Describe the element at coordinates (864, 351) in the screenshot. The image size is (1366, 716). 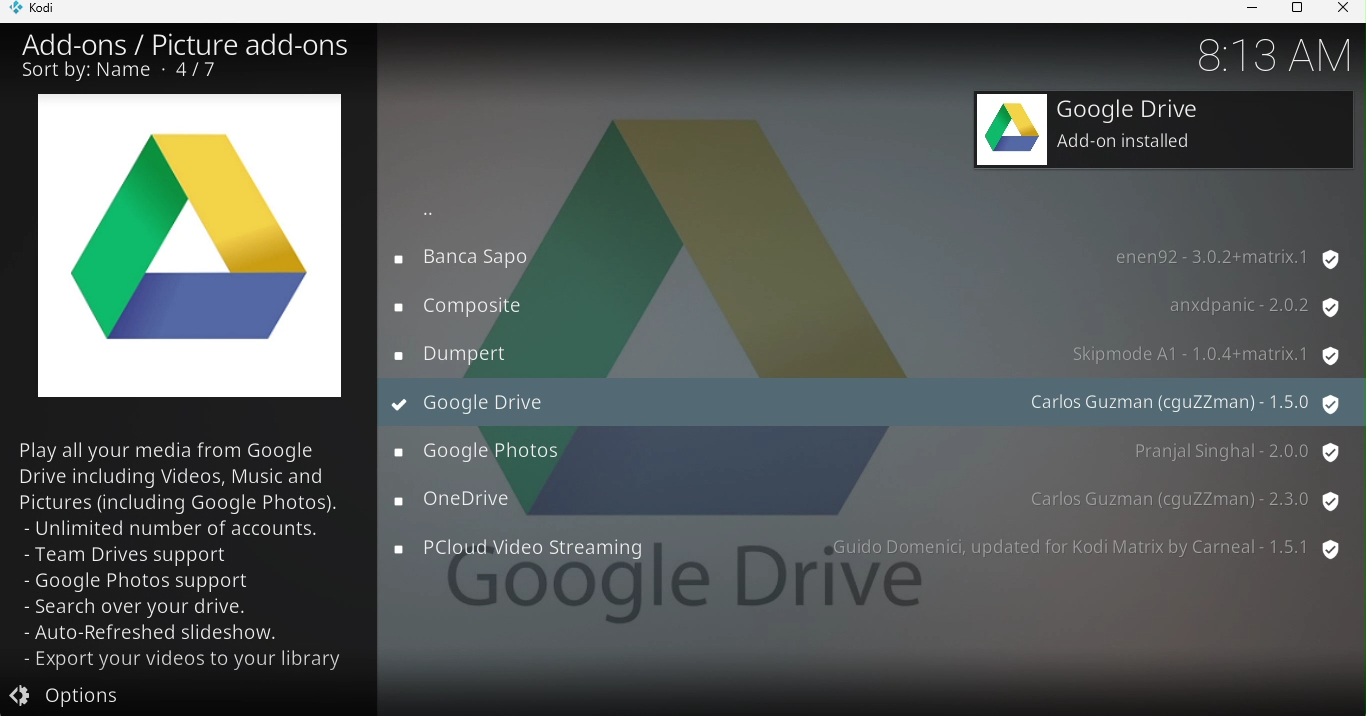
I see `Dumpert` at that location.